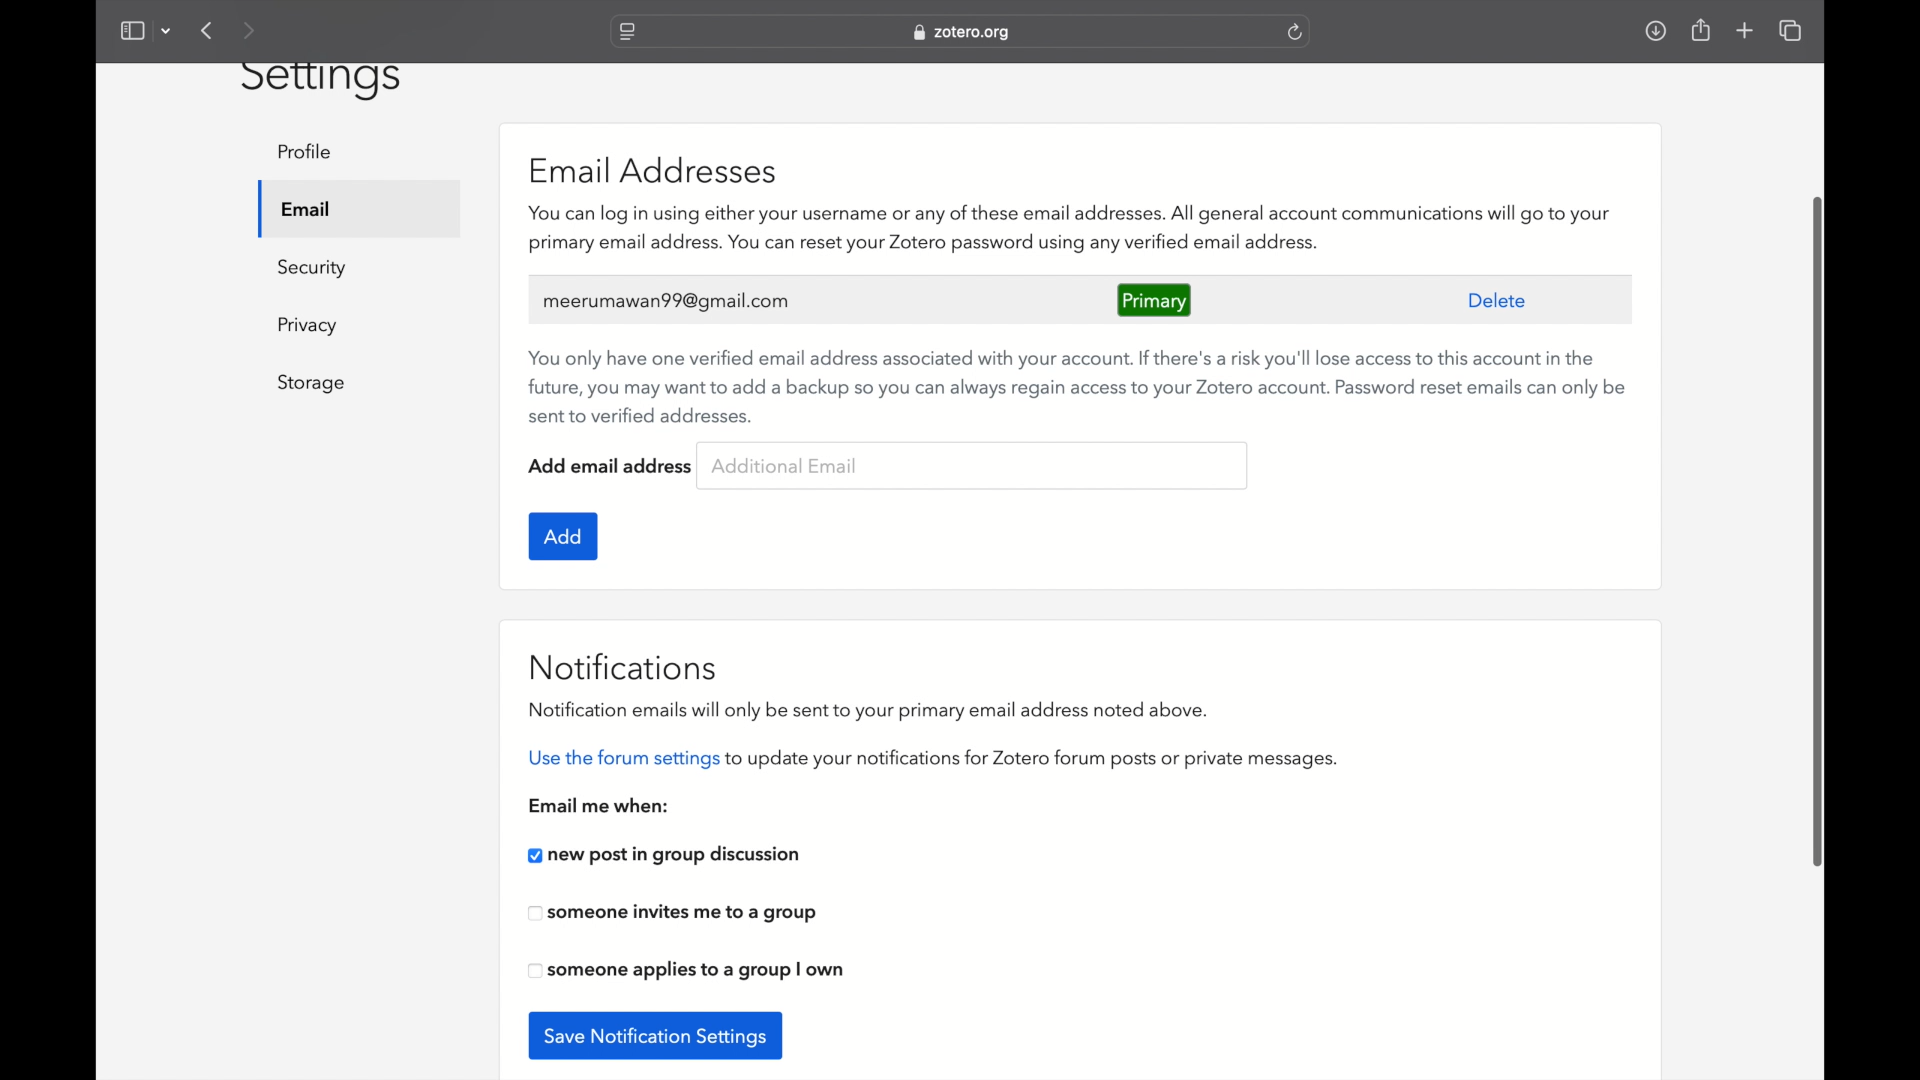  Describe the element at coordinates (321, 80) in the screenshot. I see `settings` at that location.